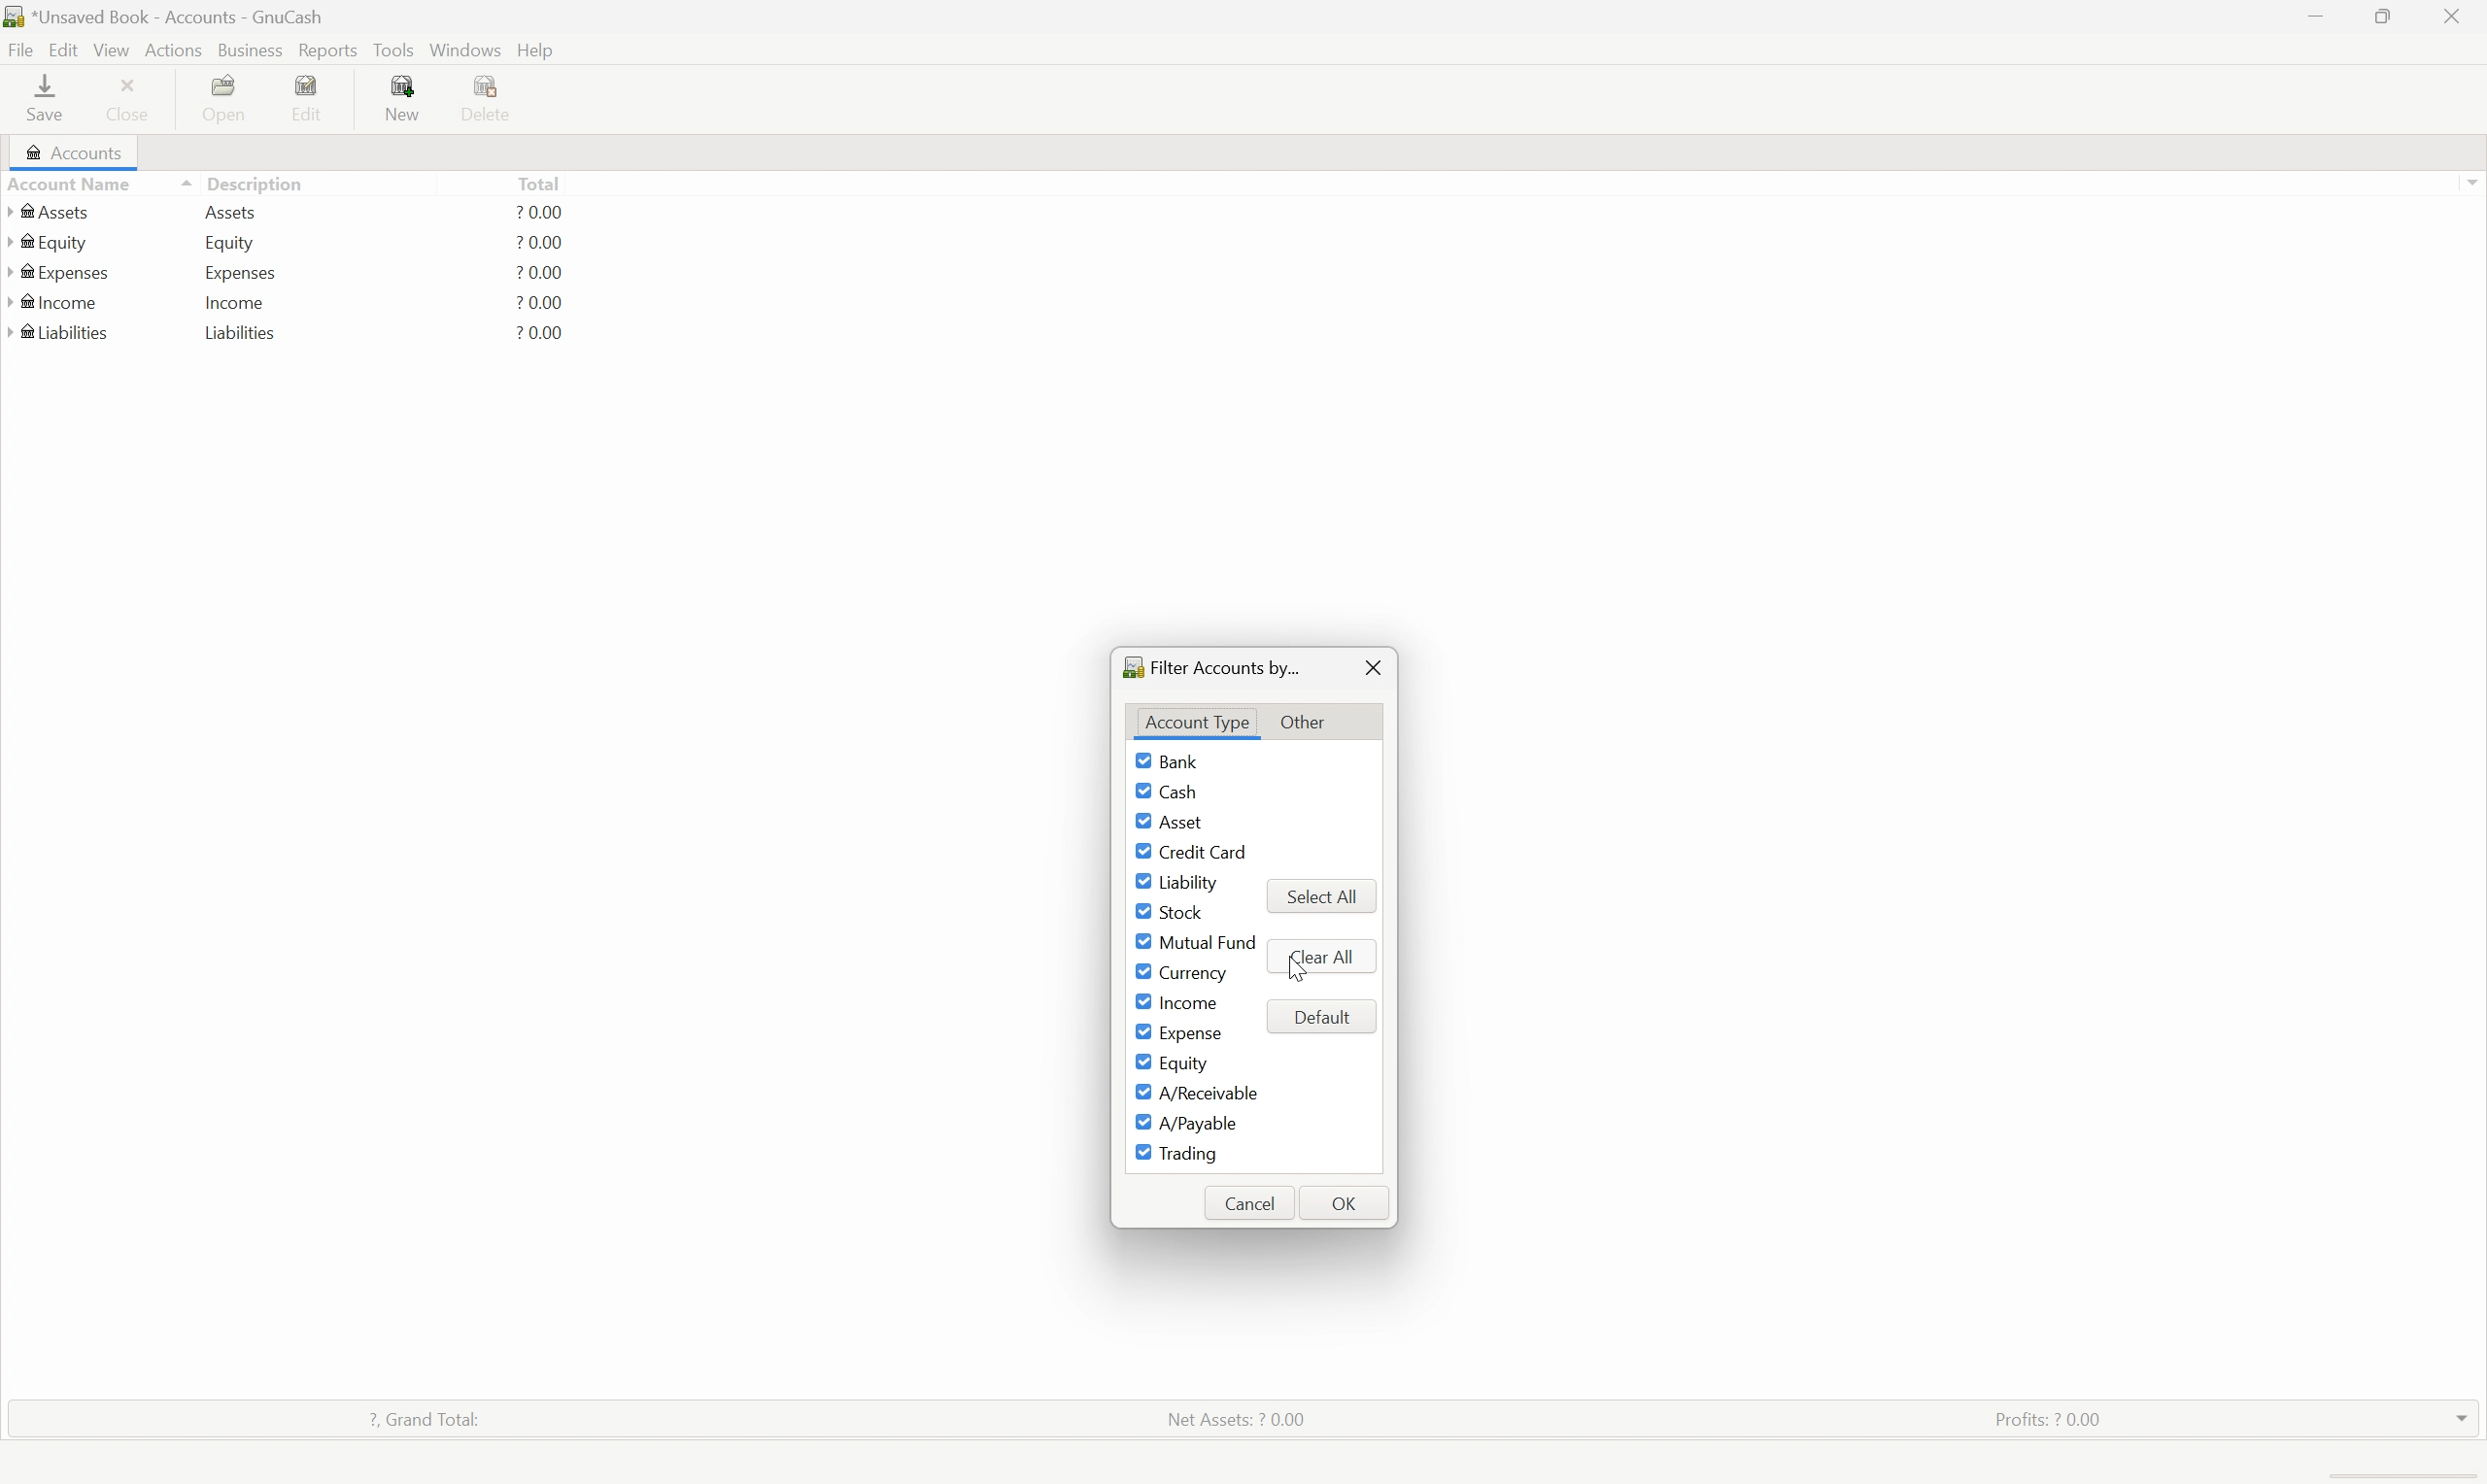  I want to click on save, so click(48, 96).